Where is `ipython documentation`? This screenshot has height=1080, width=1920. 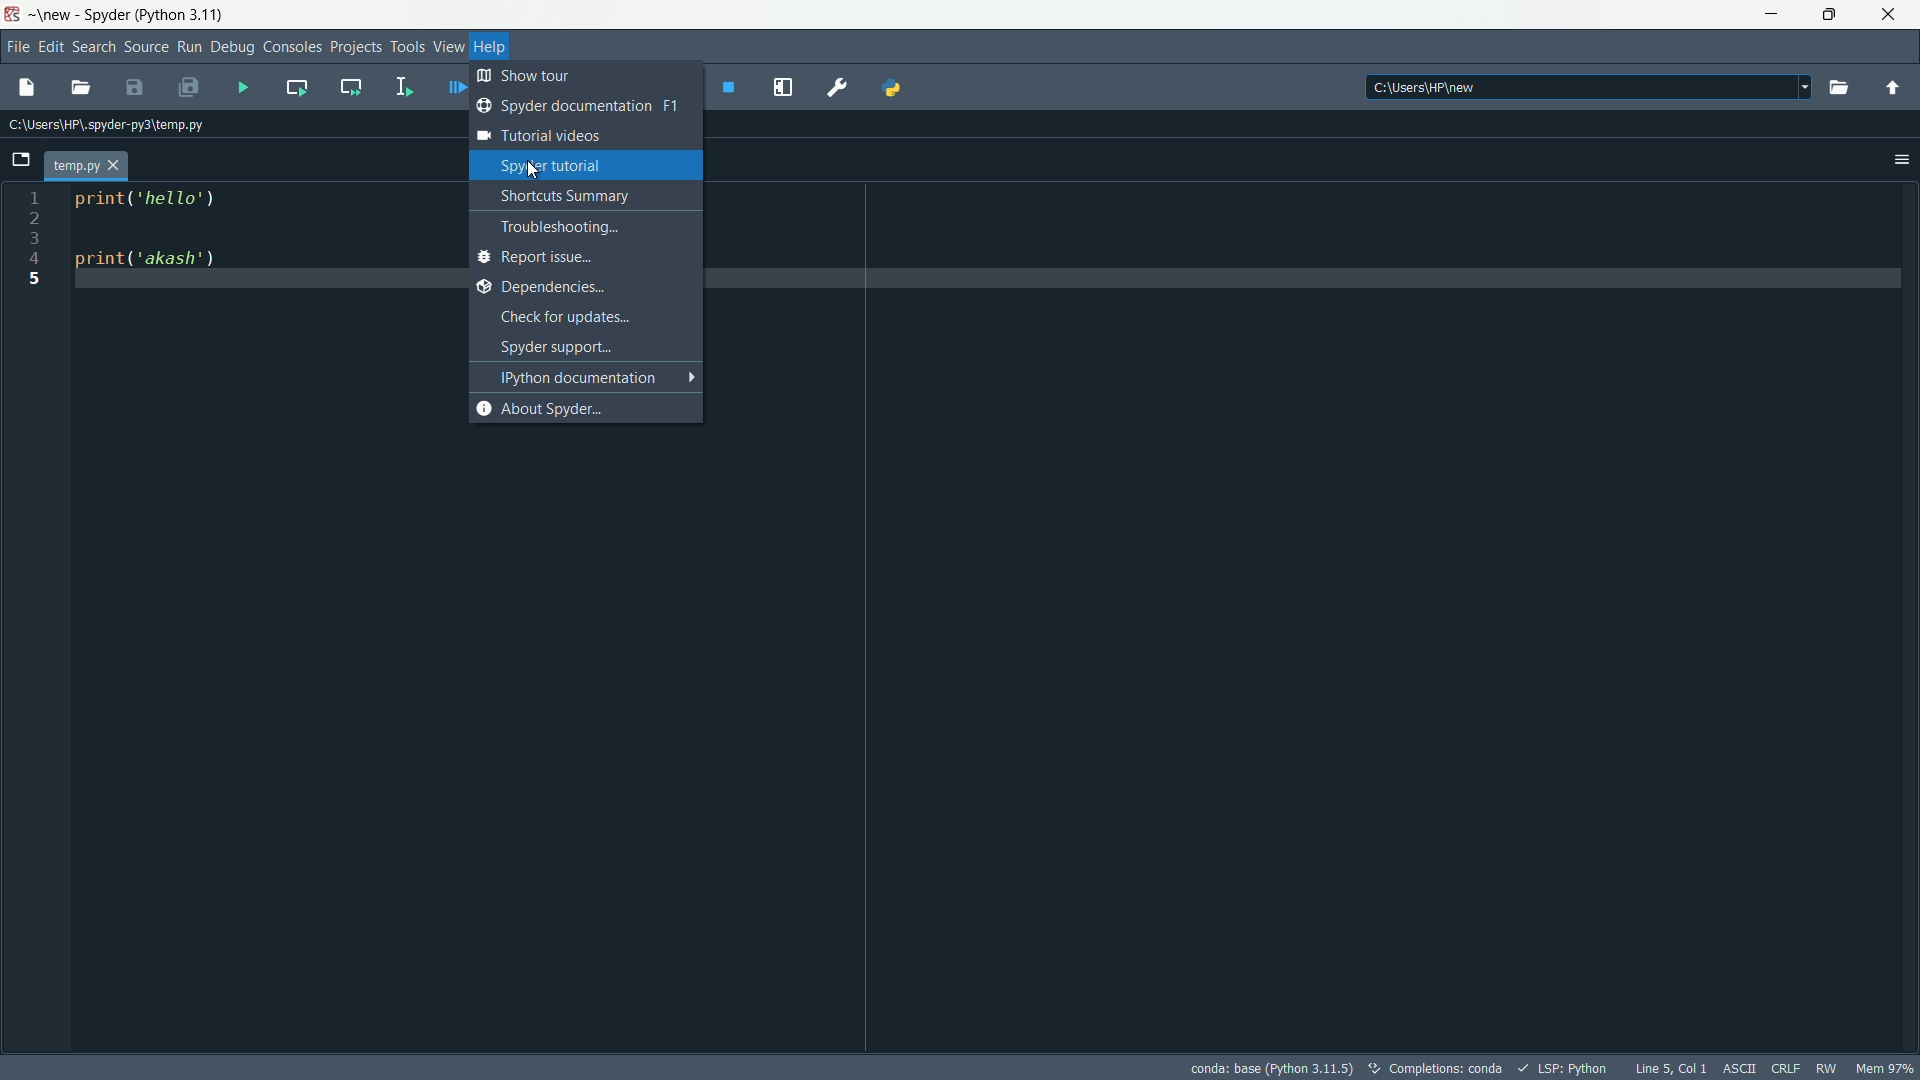
ipython documentation is located at coordinates (589, 378).